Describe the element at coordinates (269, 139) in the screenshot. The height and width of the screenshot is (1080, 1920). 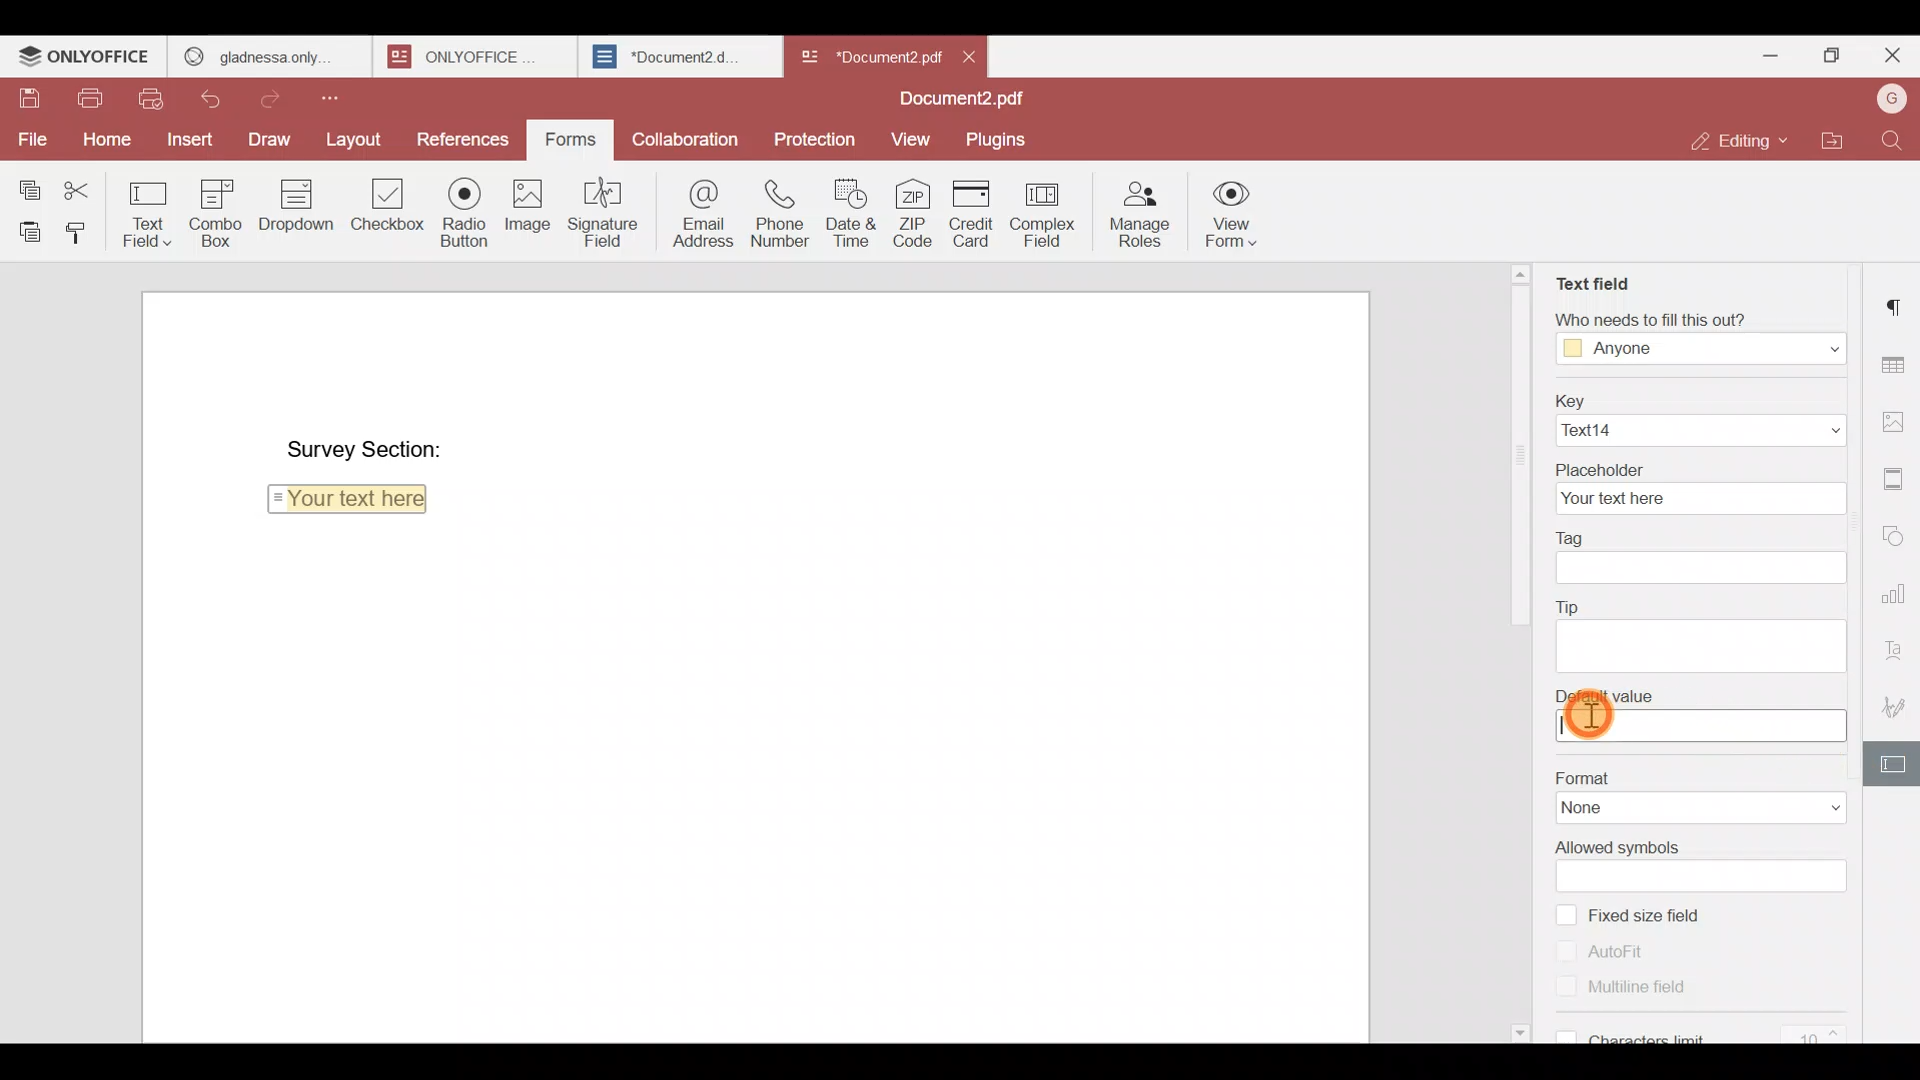
I see `Draw` at that location.